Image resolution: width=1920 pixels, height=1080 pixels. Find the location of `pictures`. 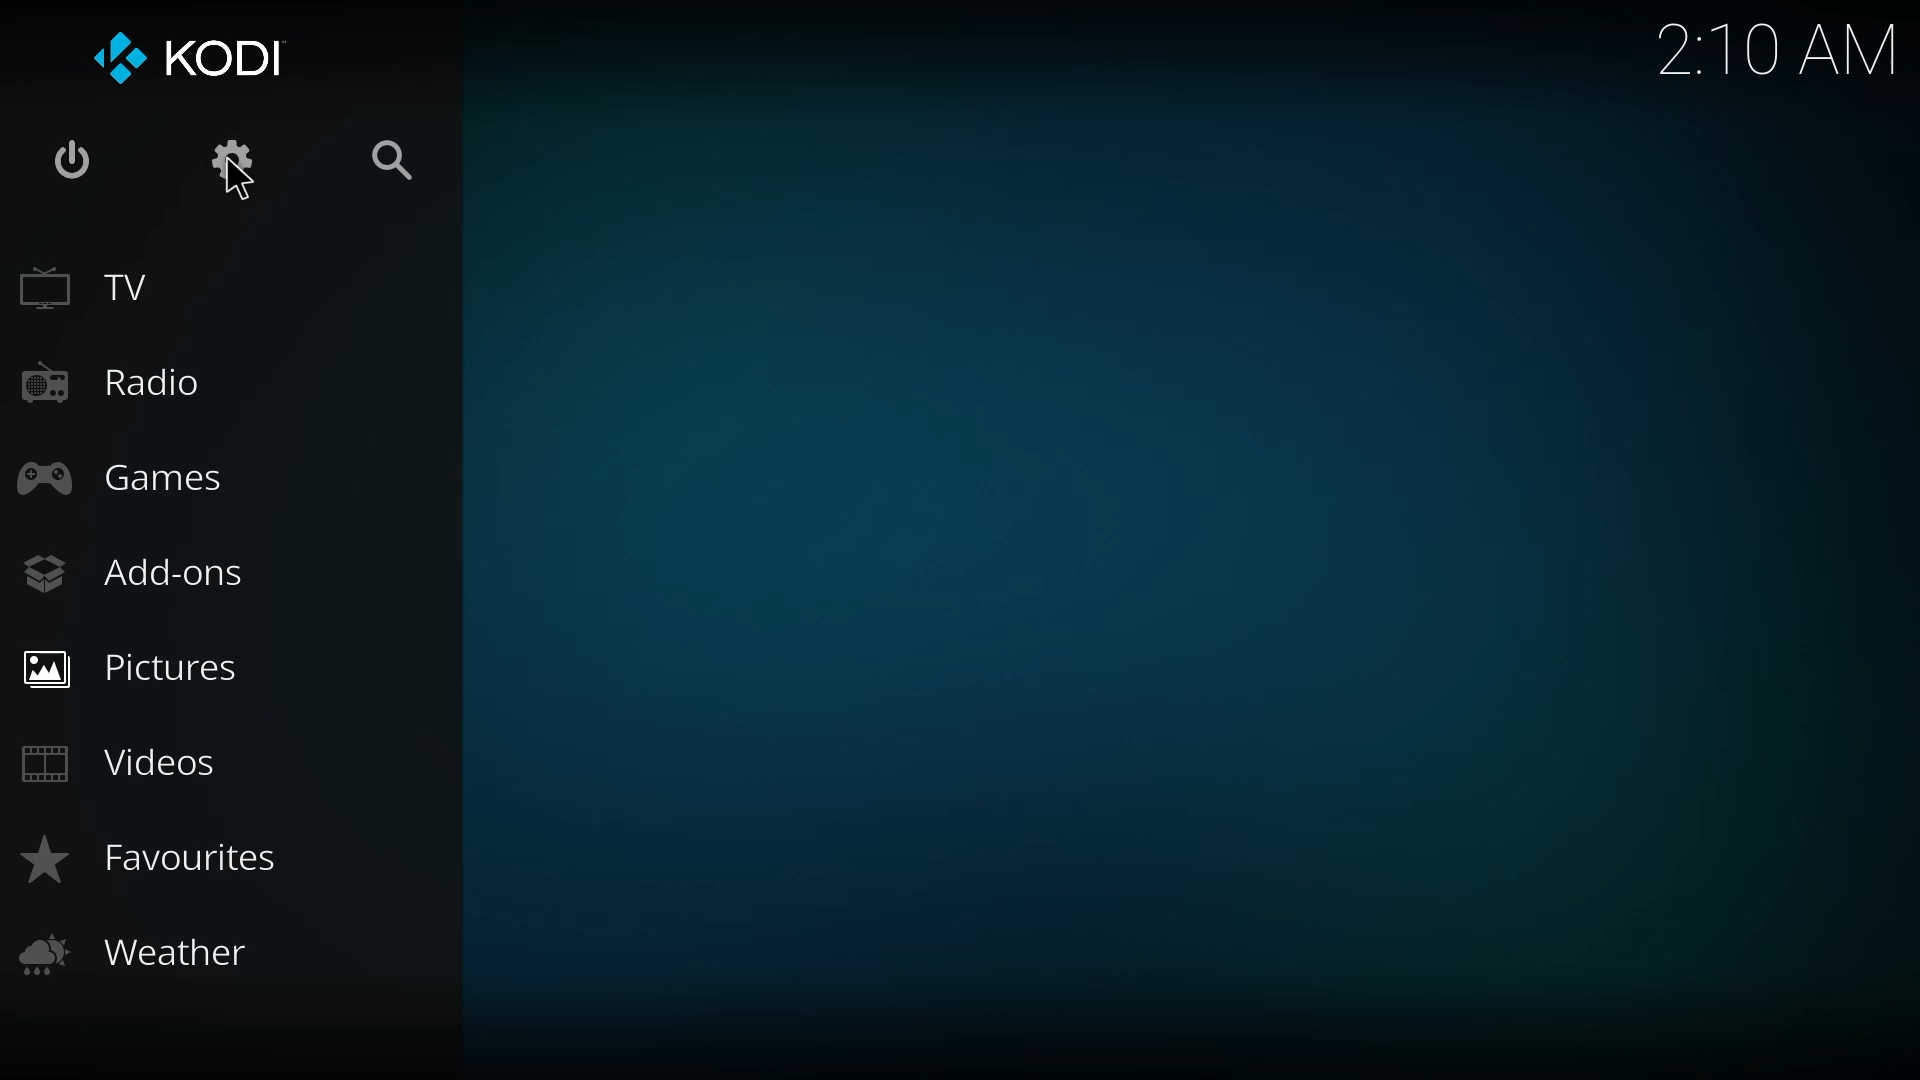

pictures is located at coordinates (135, 666).